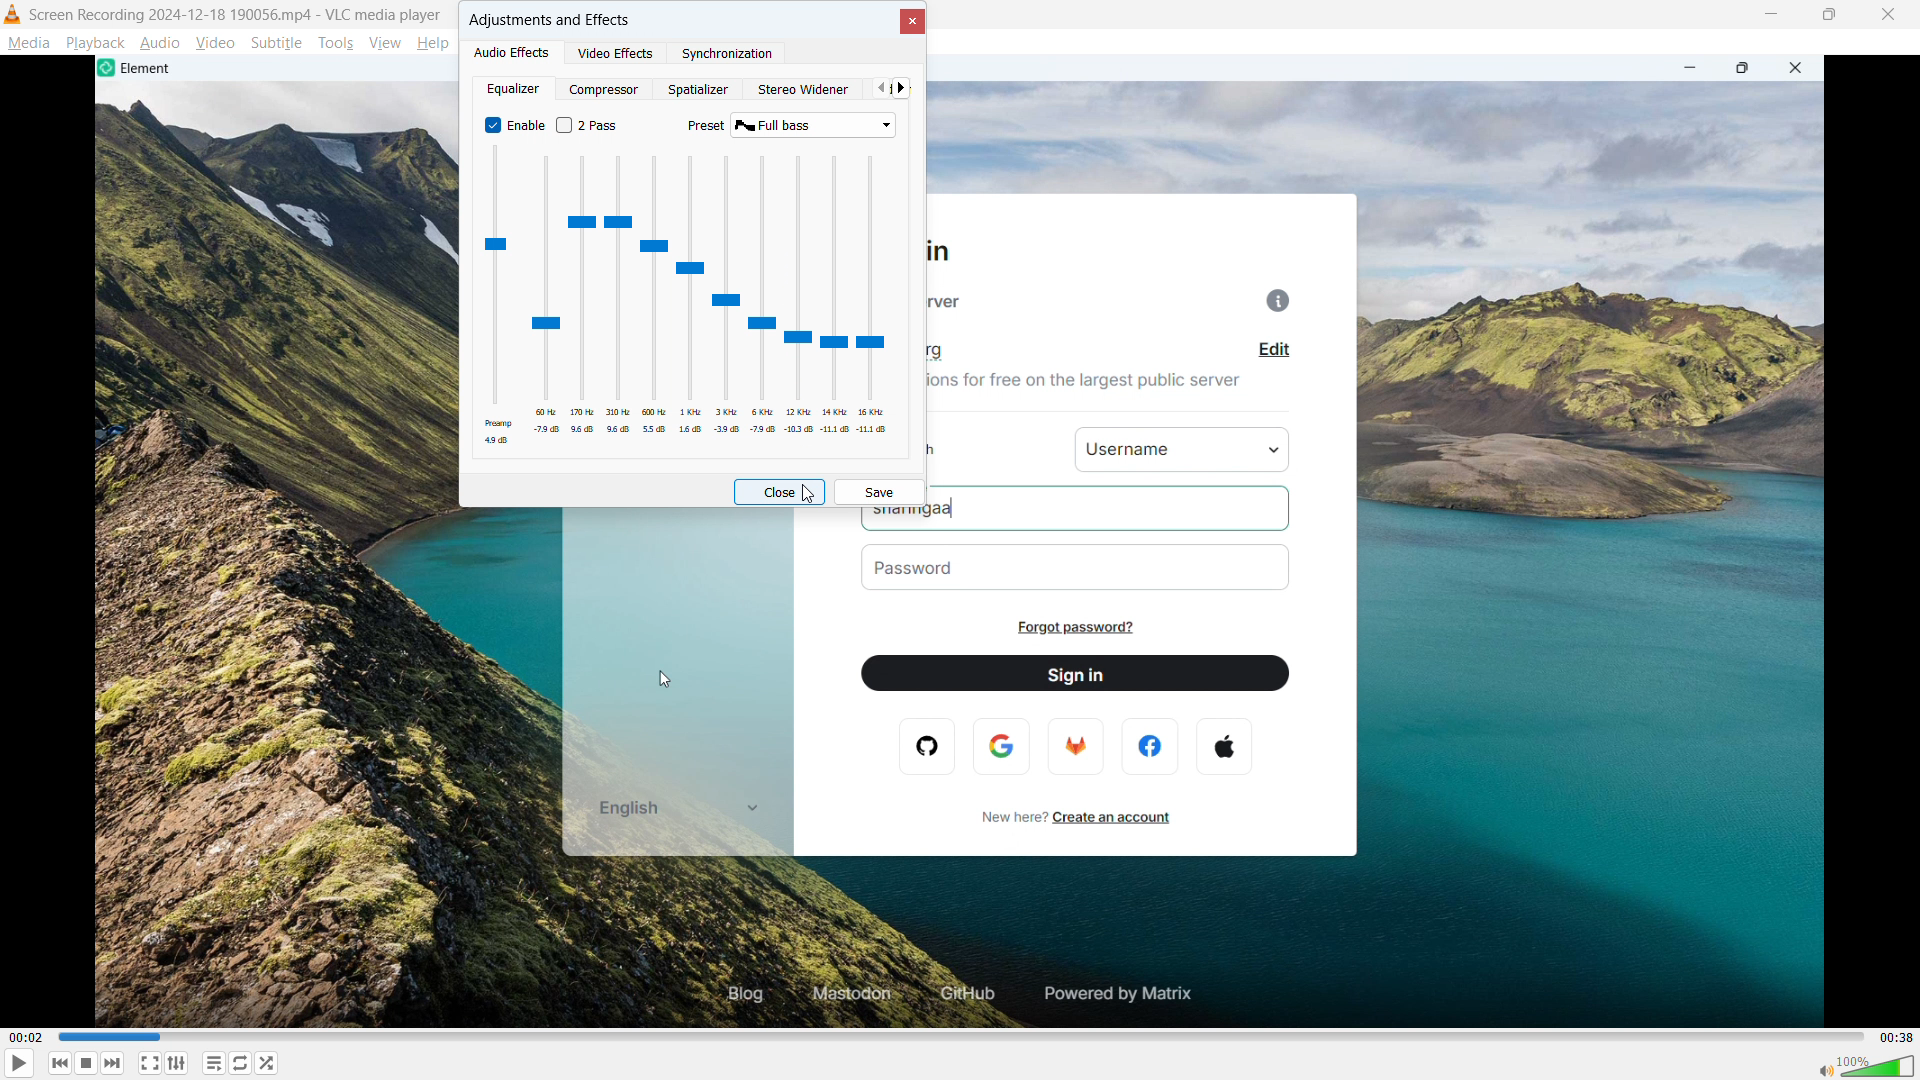 The width and height of the screenshot is (1920, 1080). Describe the element at coordinates (434, 43) in the screenshot. I see `help ` at that location.